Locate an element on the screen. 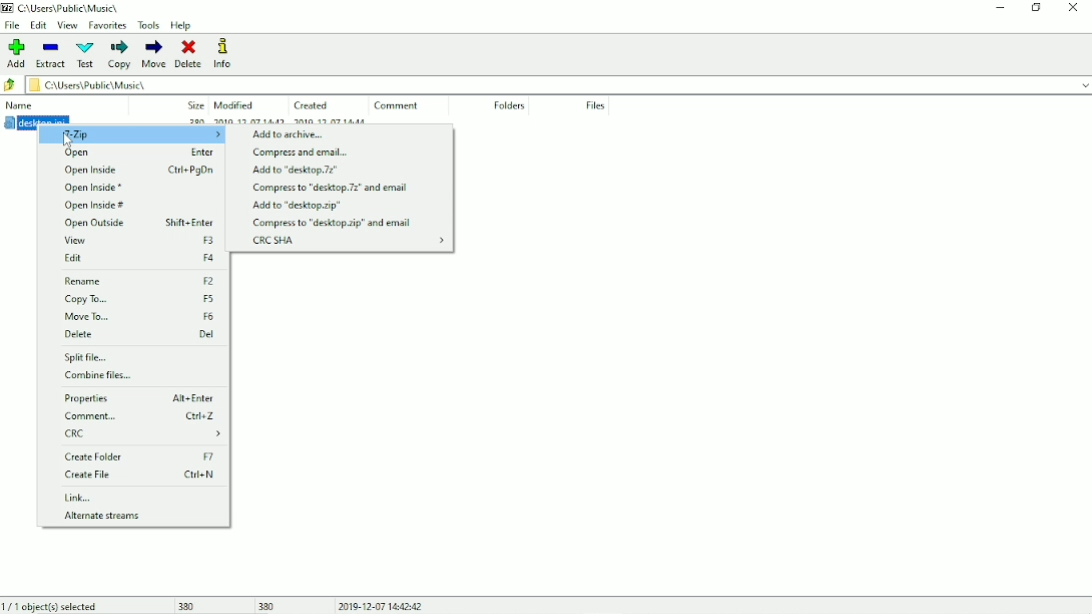  7 zip logo is located at coordinates (9, 8).